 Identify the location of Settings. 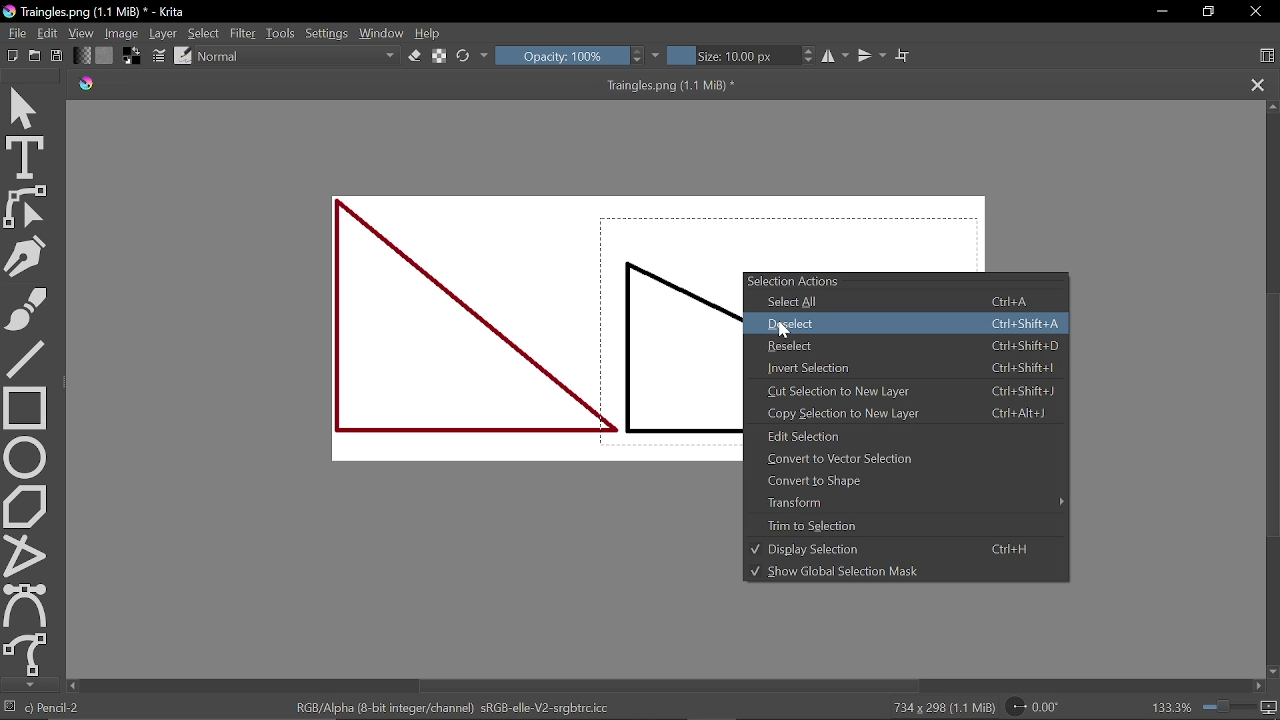
(327, 31).